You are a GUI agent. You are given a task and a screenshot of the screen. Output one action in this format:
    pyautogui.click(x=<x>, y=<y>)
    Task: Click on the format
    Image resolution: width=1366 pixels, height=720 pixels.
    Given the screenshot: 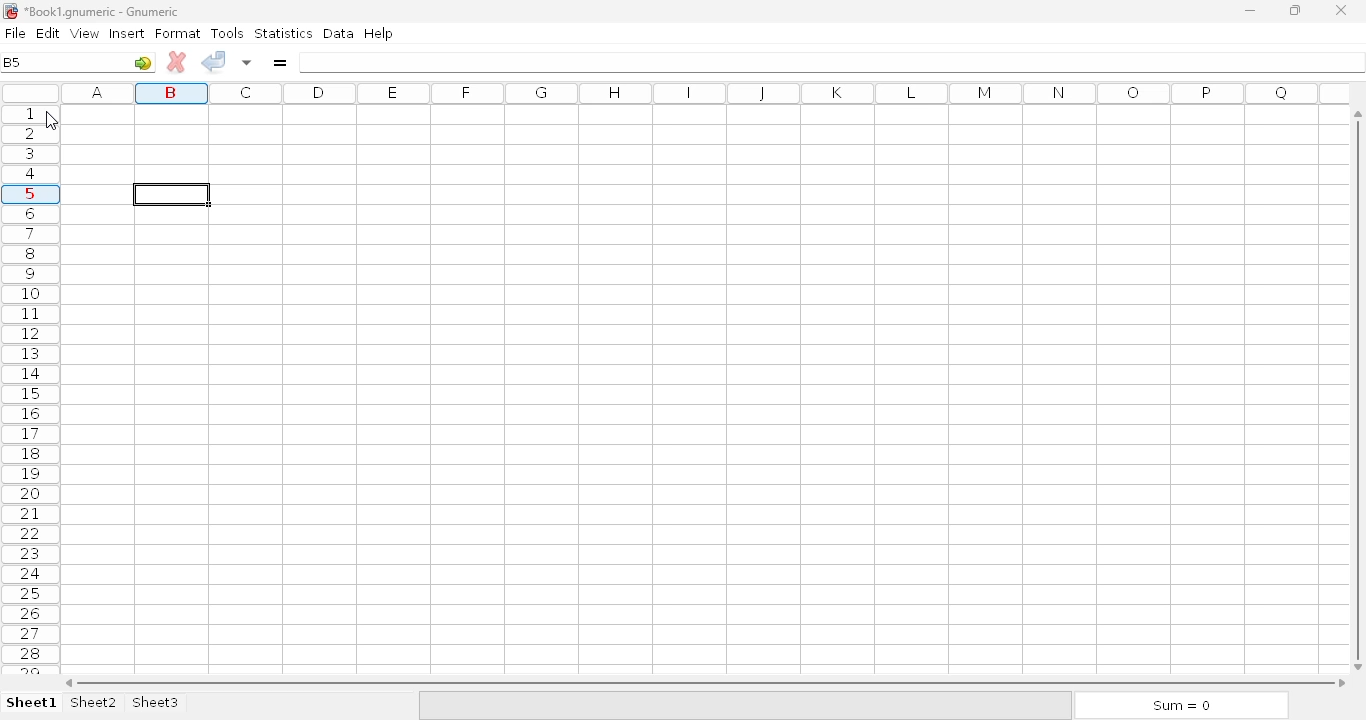 What is the action you would take?
    pyautogui.click(x=178, y=33)
    